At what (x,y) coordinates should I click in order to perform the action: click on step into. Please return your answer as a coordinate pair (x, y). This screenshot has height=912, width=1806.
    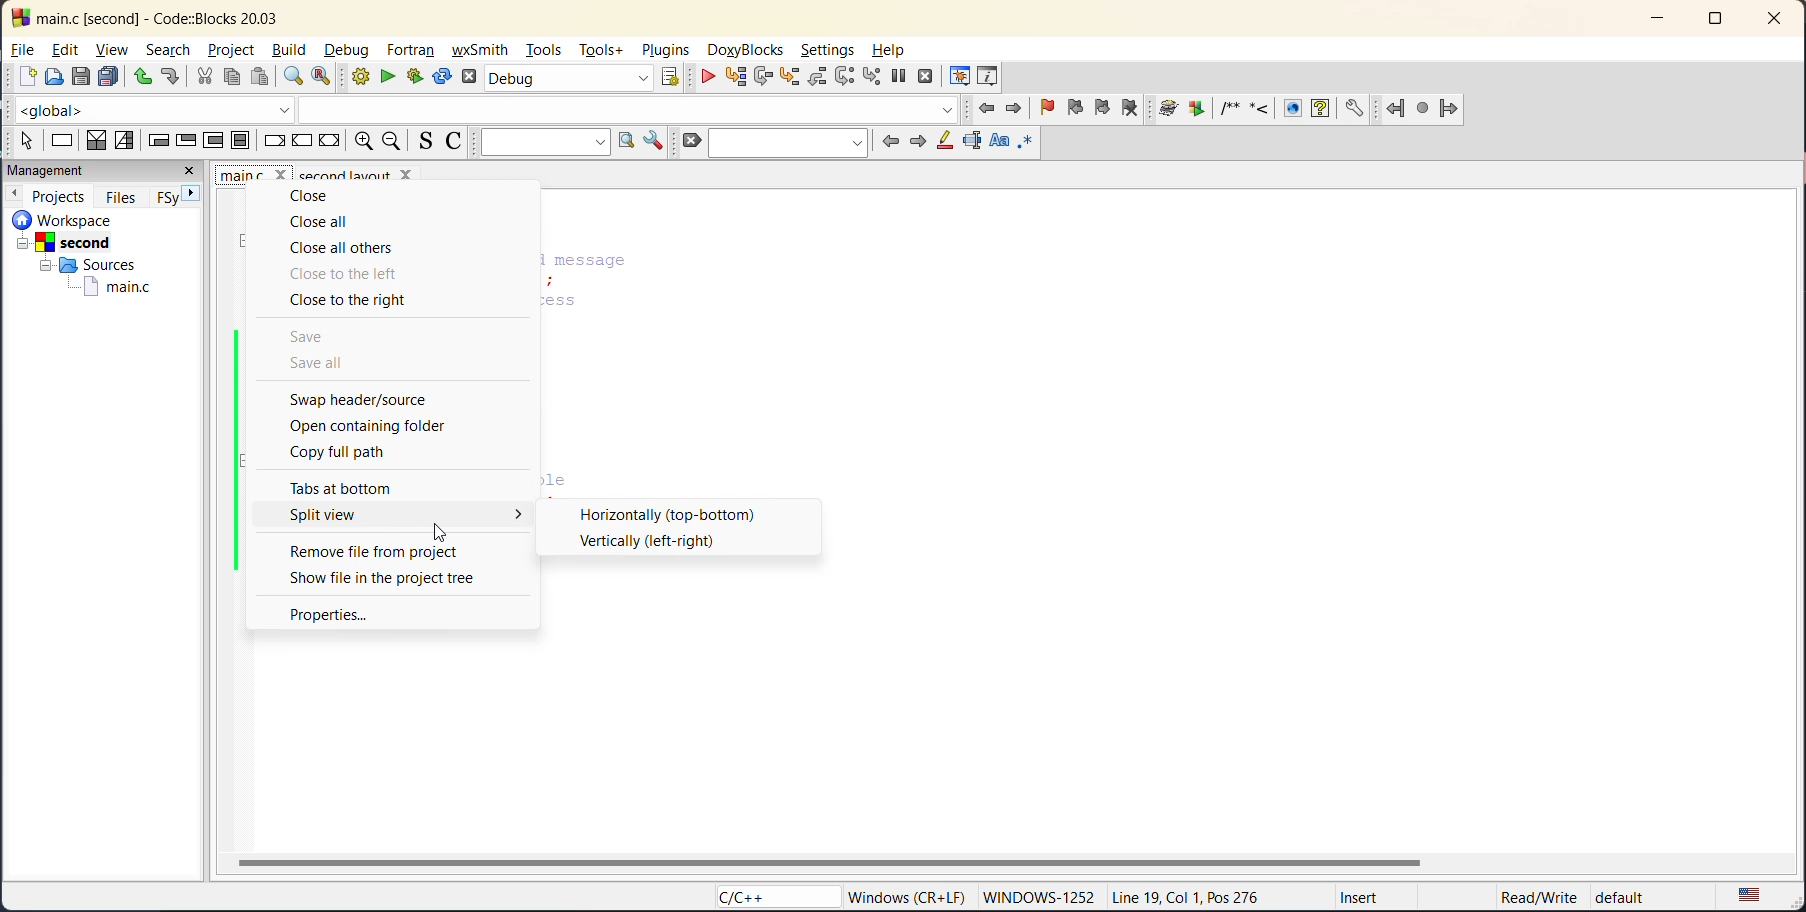
    Looking at the image, I should click on (793, 78).